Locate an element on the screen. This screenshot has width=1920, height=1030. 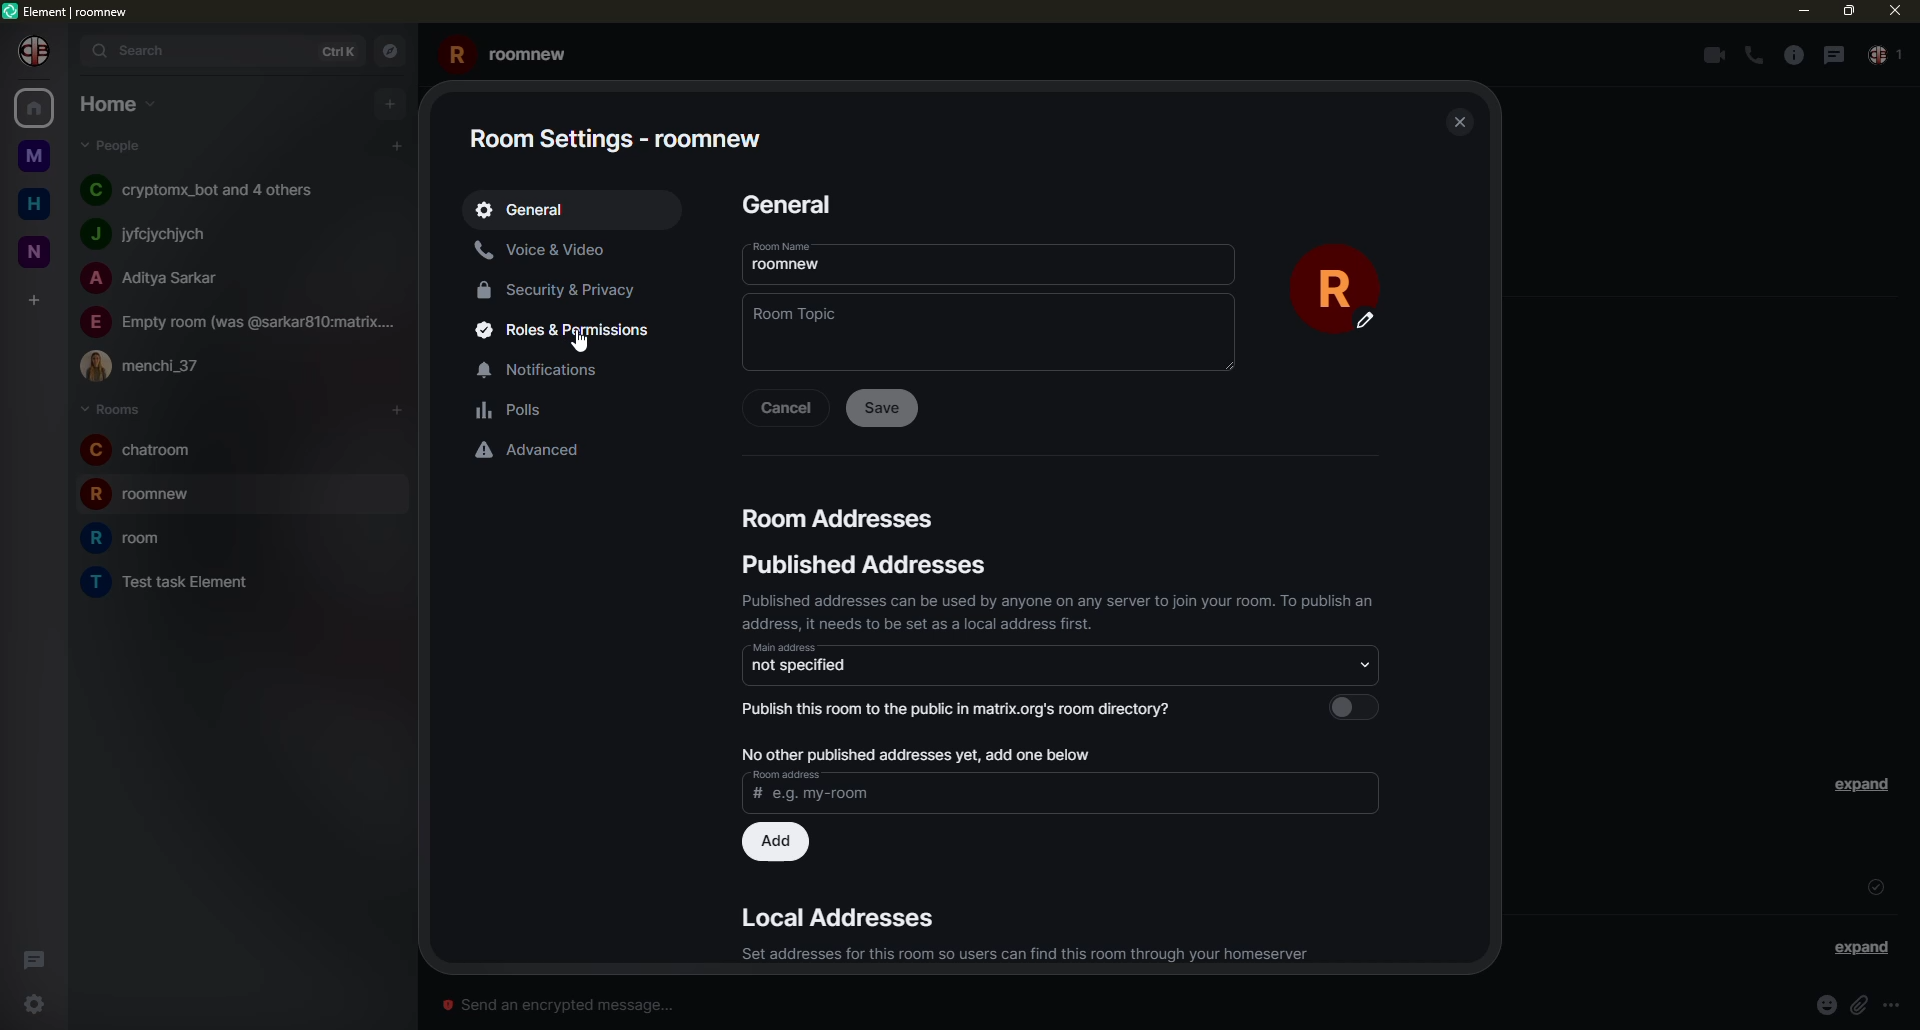
home is located at coordinates (34, 204).